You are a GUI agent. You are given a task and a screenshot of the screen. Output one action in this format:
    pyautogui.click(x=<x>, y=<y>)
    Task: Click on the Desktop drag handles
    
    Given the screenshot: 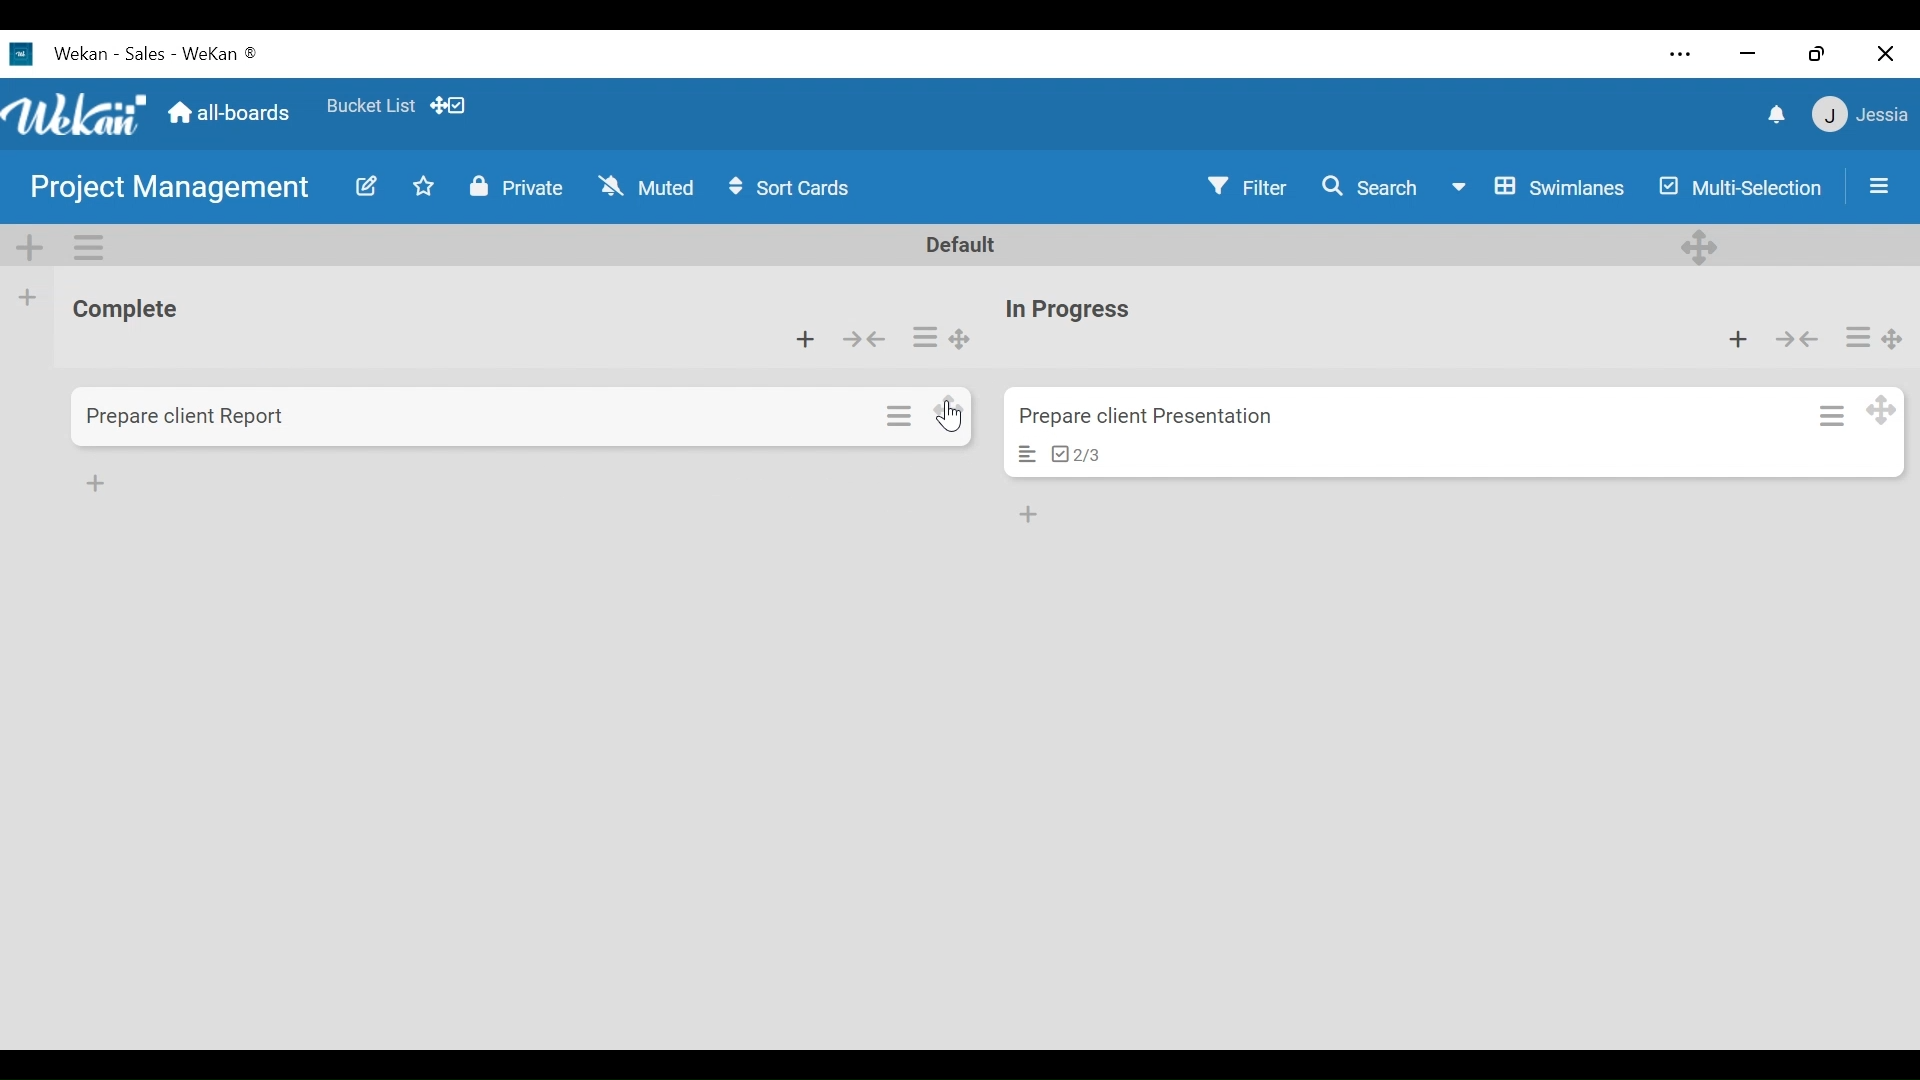 What is the action you would take?
    pyautogui.click(x=1697, y=245)
    